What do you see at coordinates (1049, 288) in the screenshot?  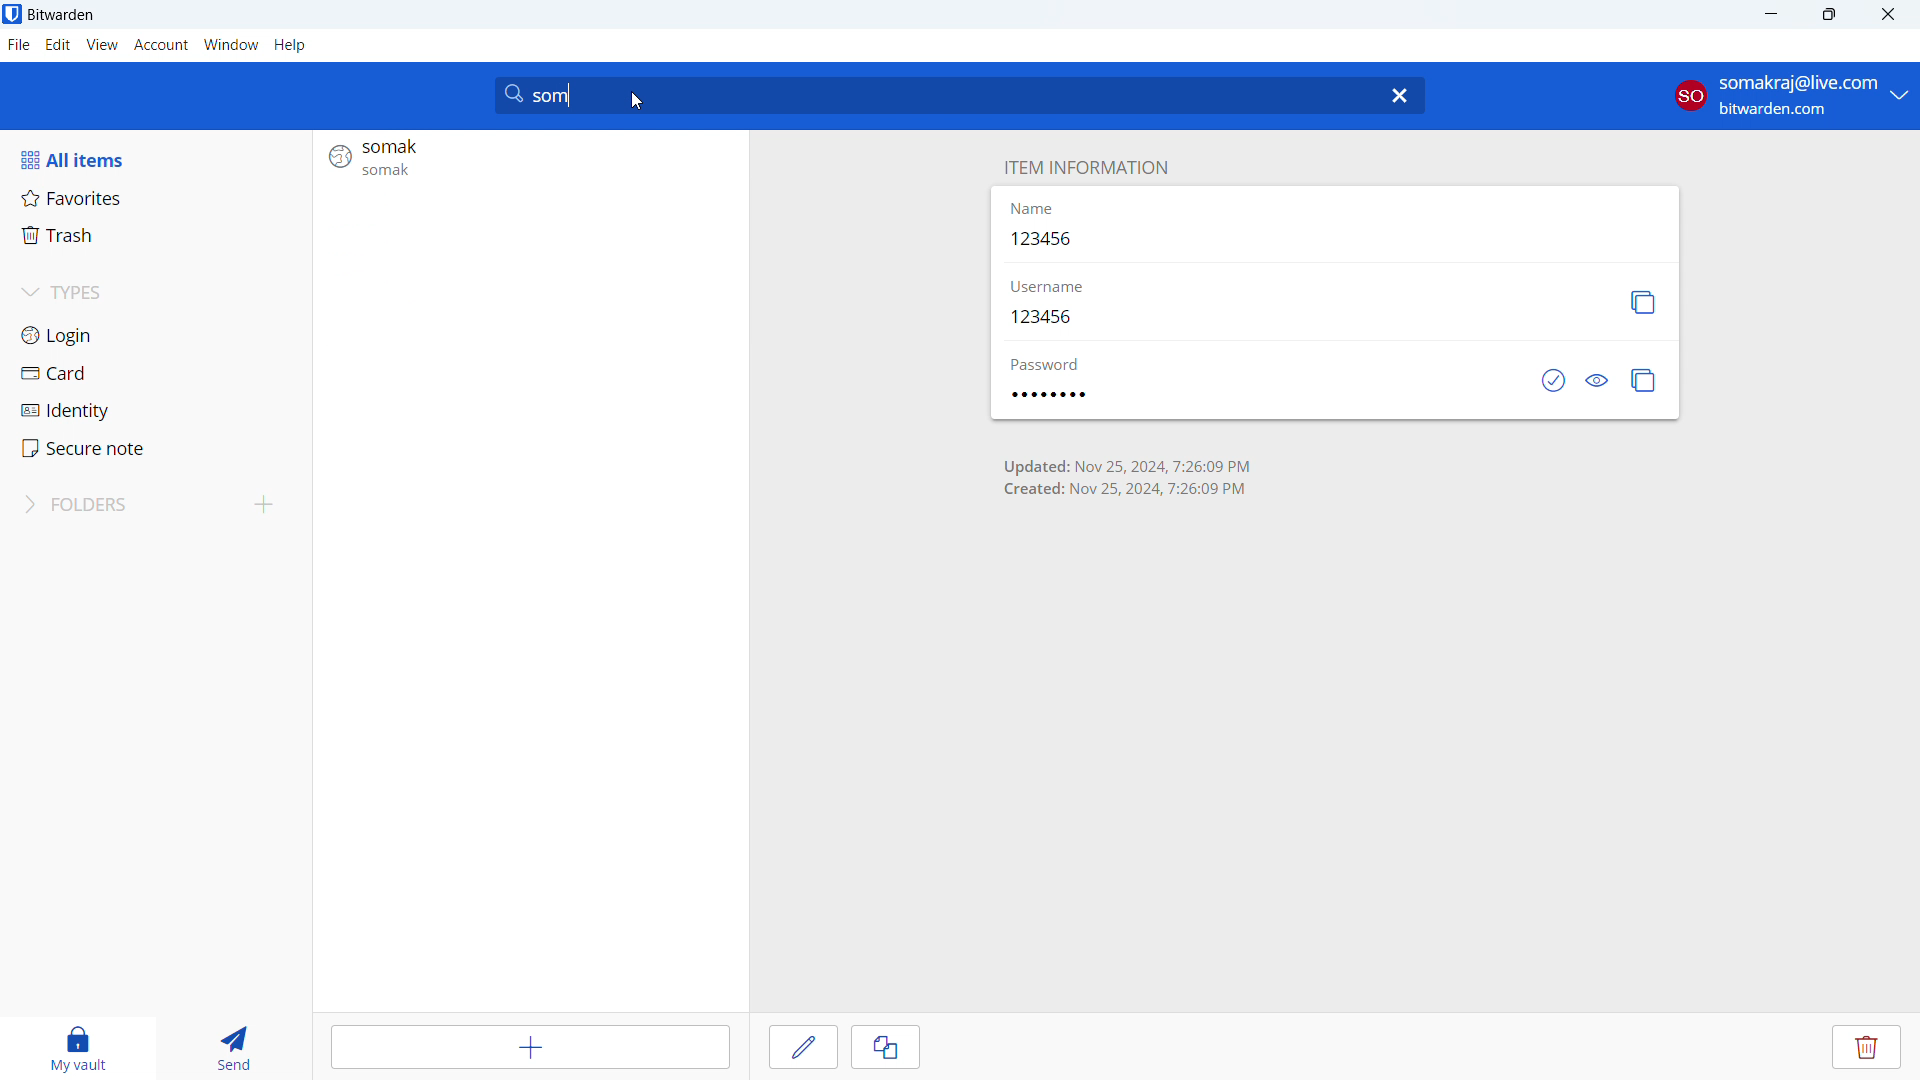 I see `username` at bounding box center [1049, 288].